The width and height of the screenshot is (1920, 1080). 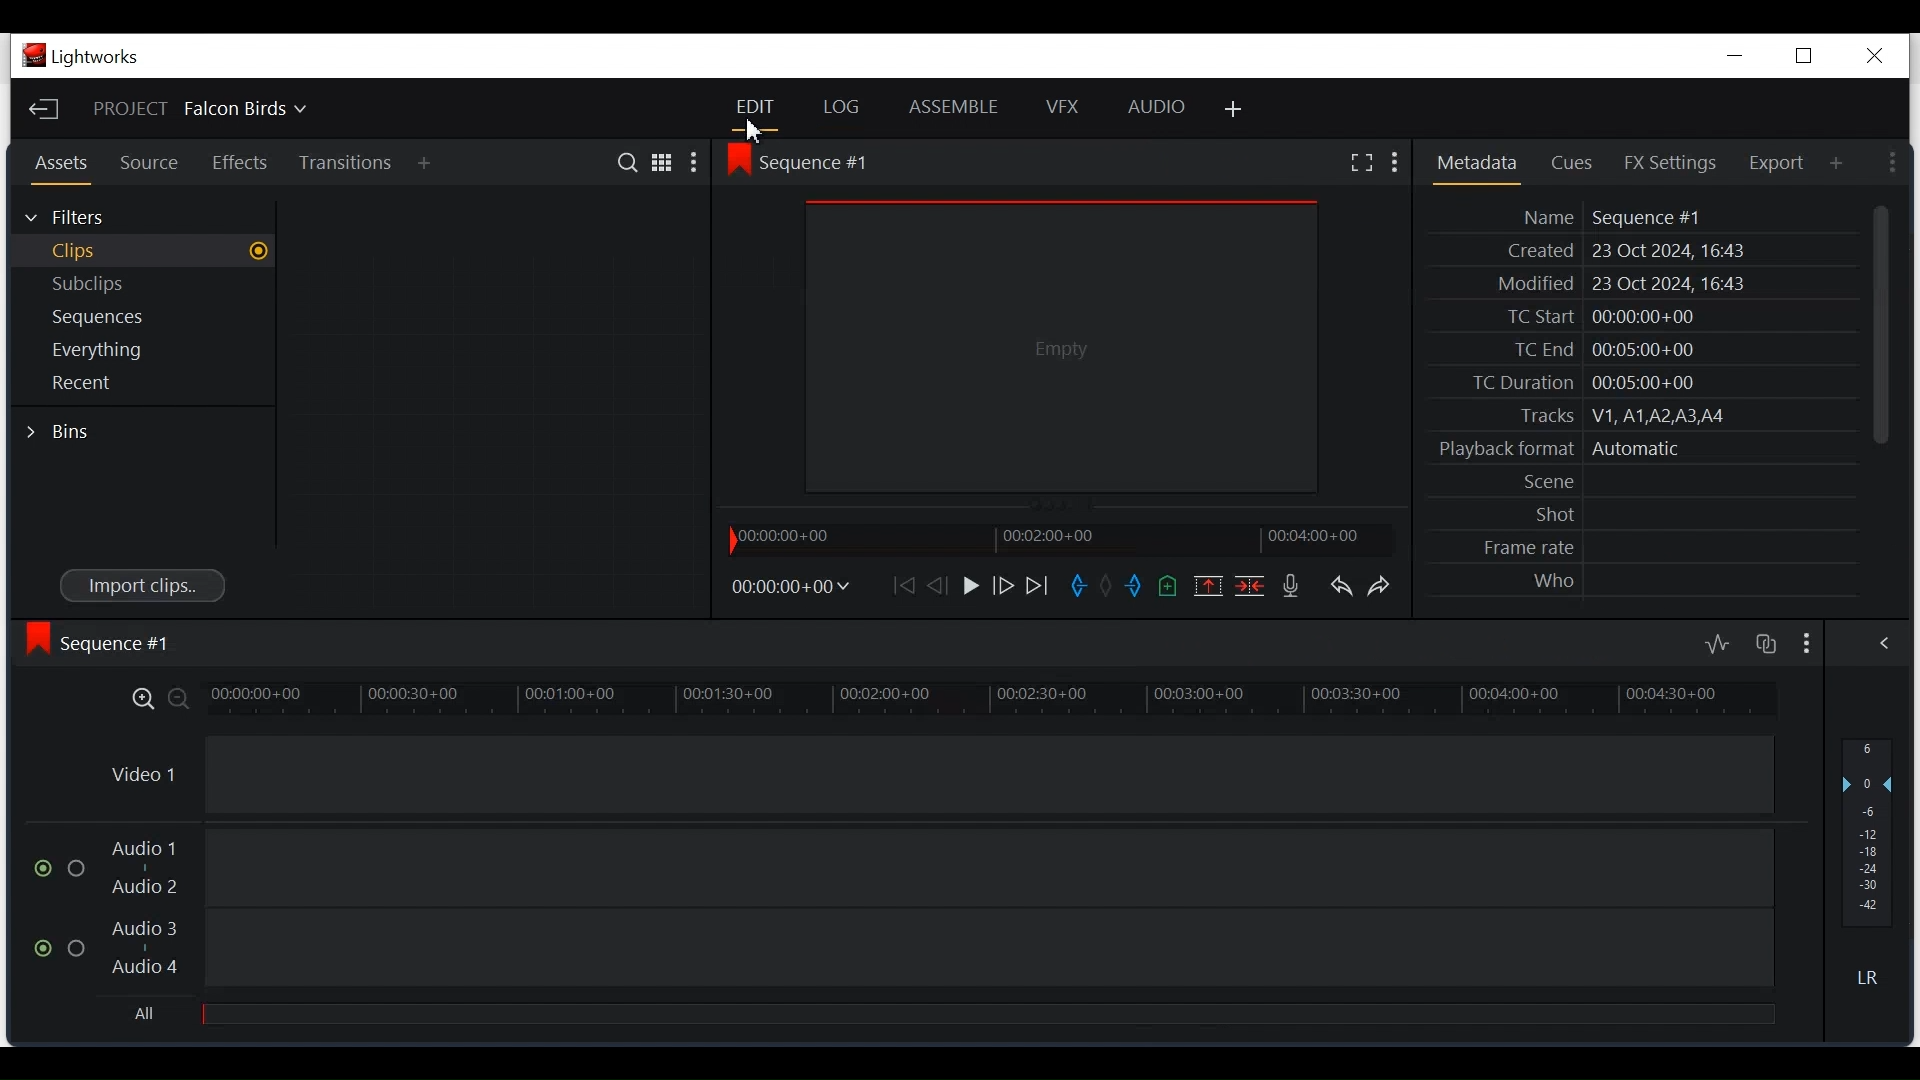 What do you see at coordinates (1620, 384) in the screenshot?
I see `` at bounding box center [1620, 384].